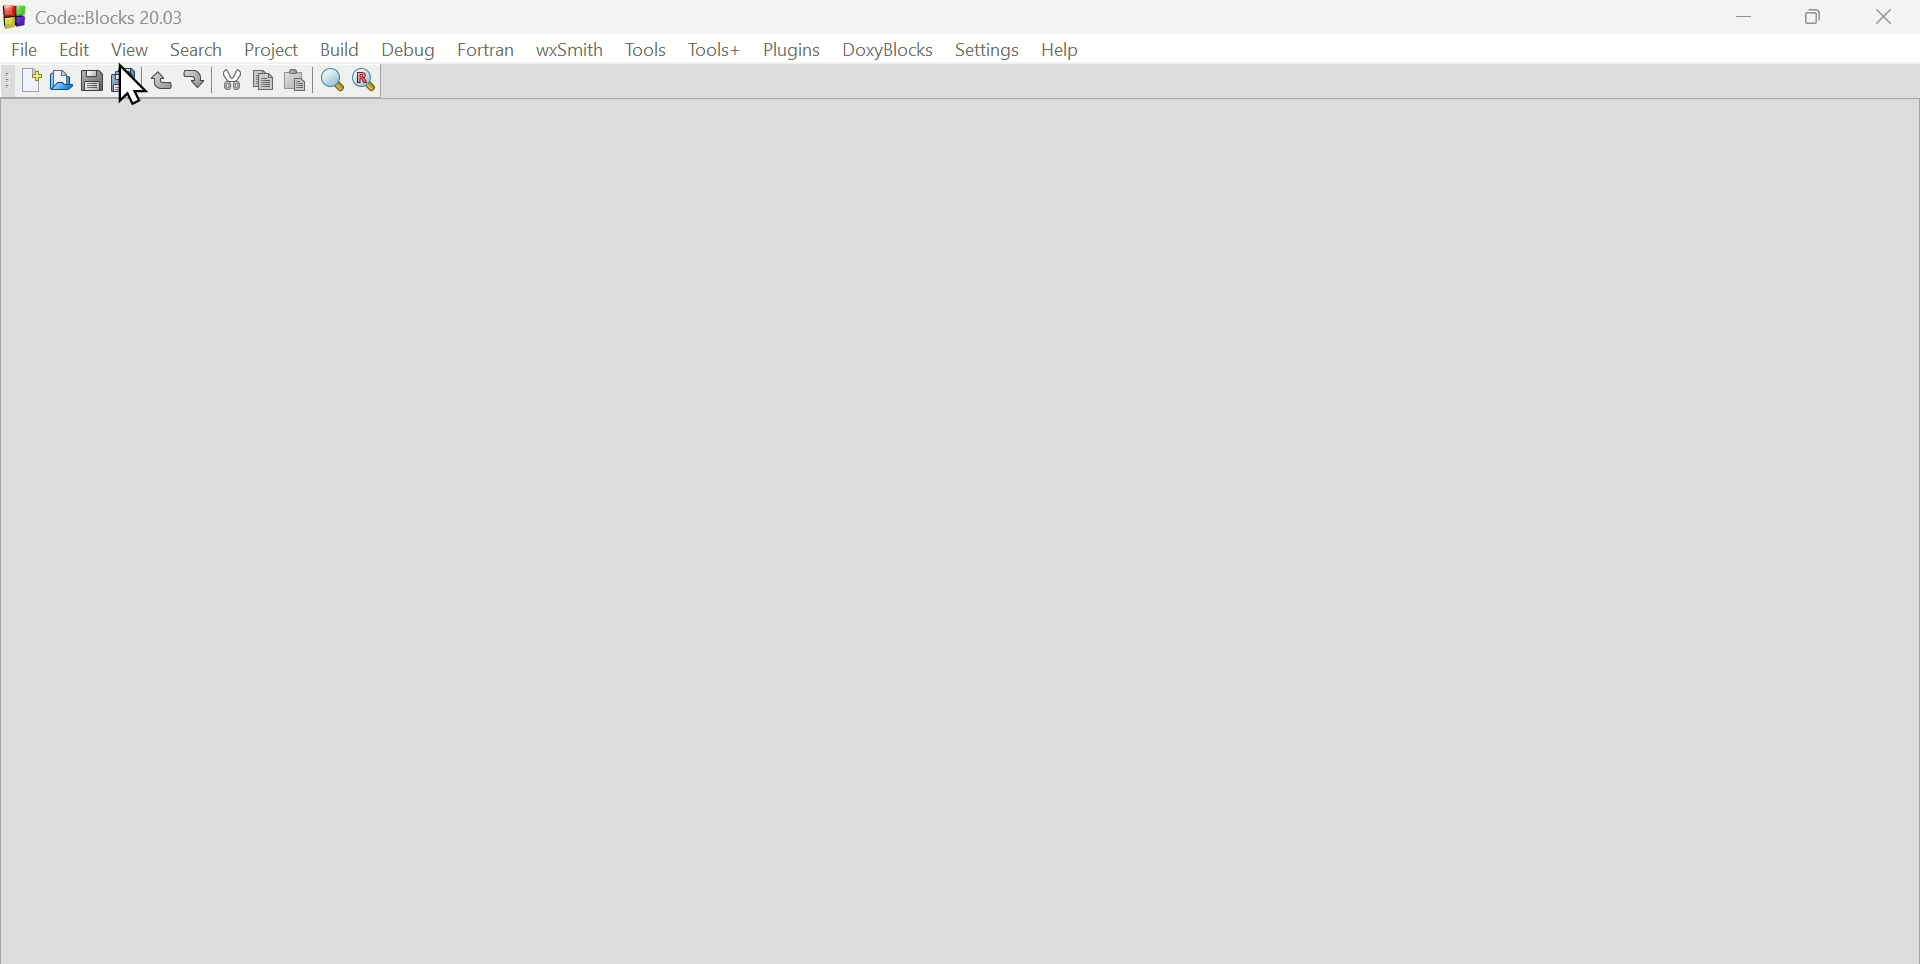 The height and width of the screenshot is (964, 1920). I want to click on cursor, so click(132, 86).